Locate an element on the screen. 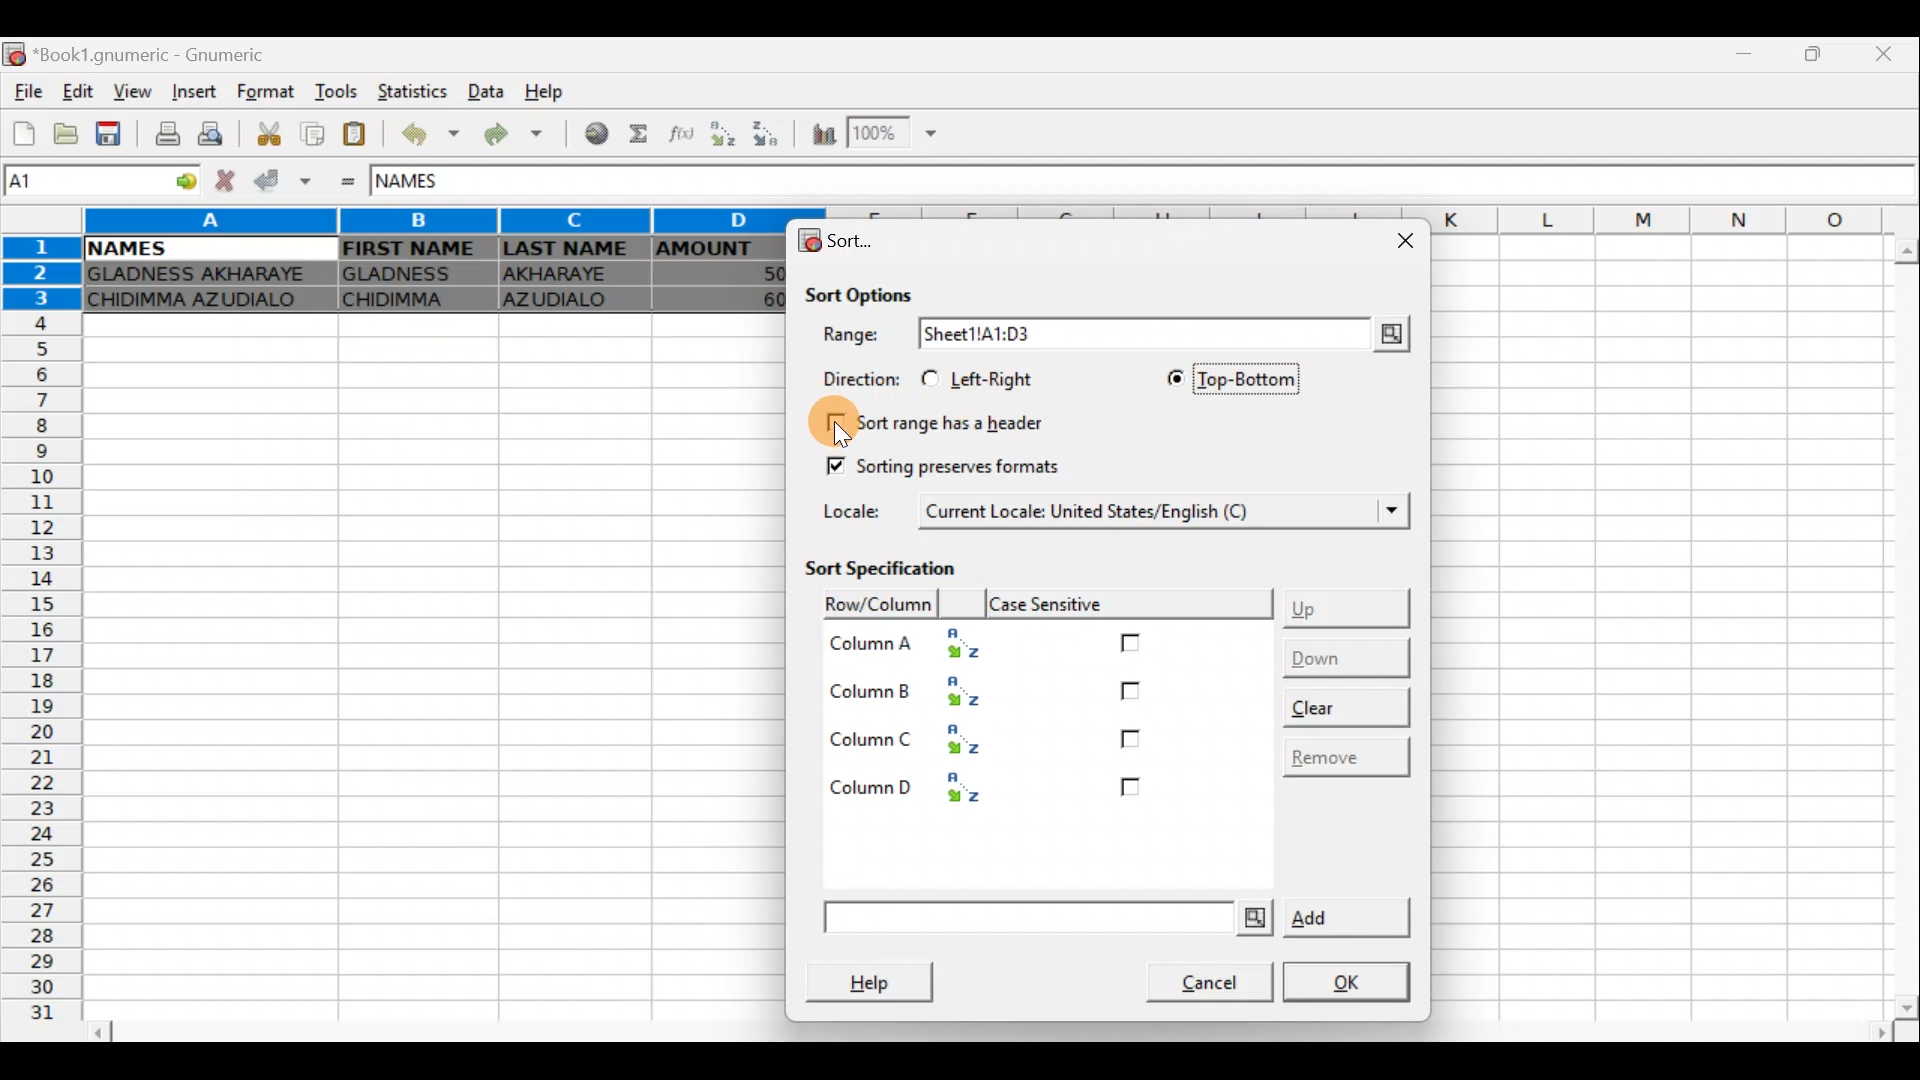 The image size is (1920, 1080). Maximize is located at coordinates (1818, 56).